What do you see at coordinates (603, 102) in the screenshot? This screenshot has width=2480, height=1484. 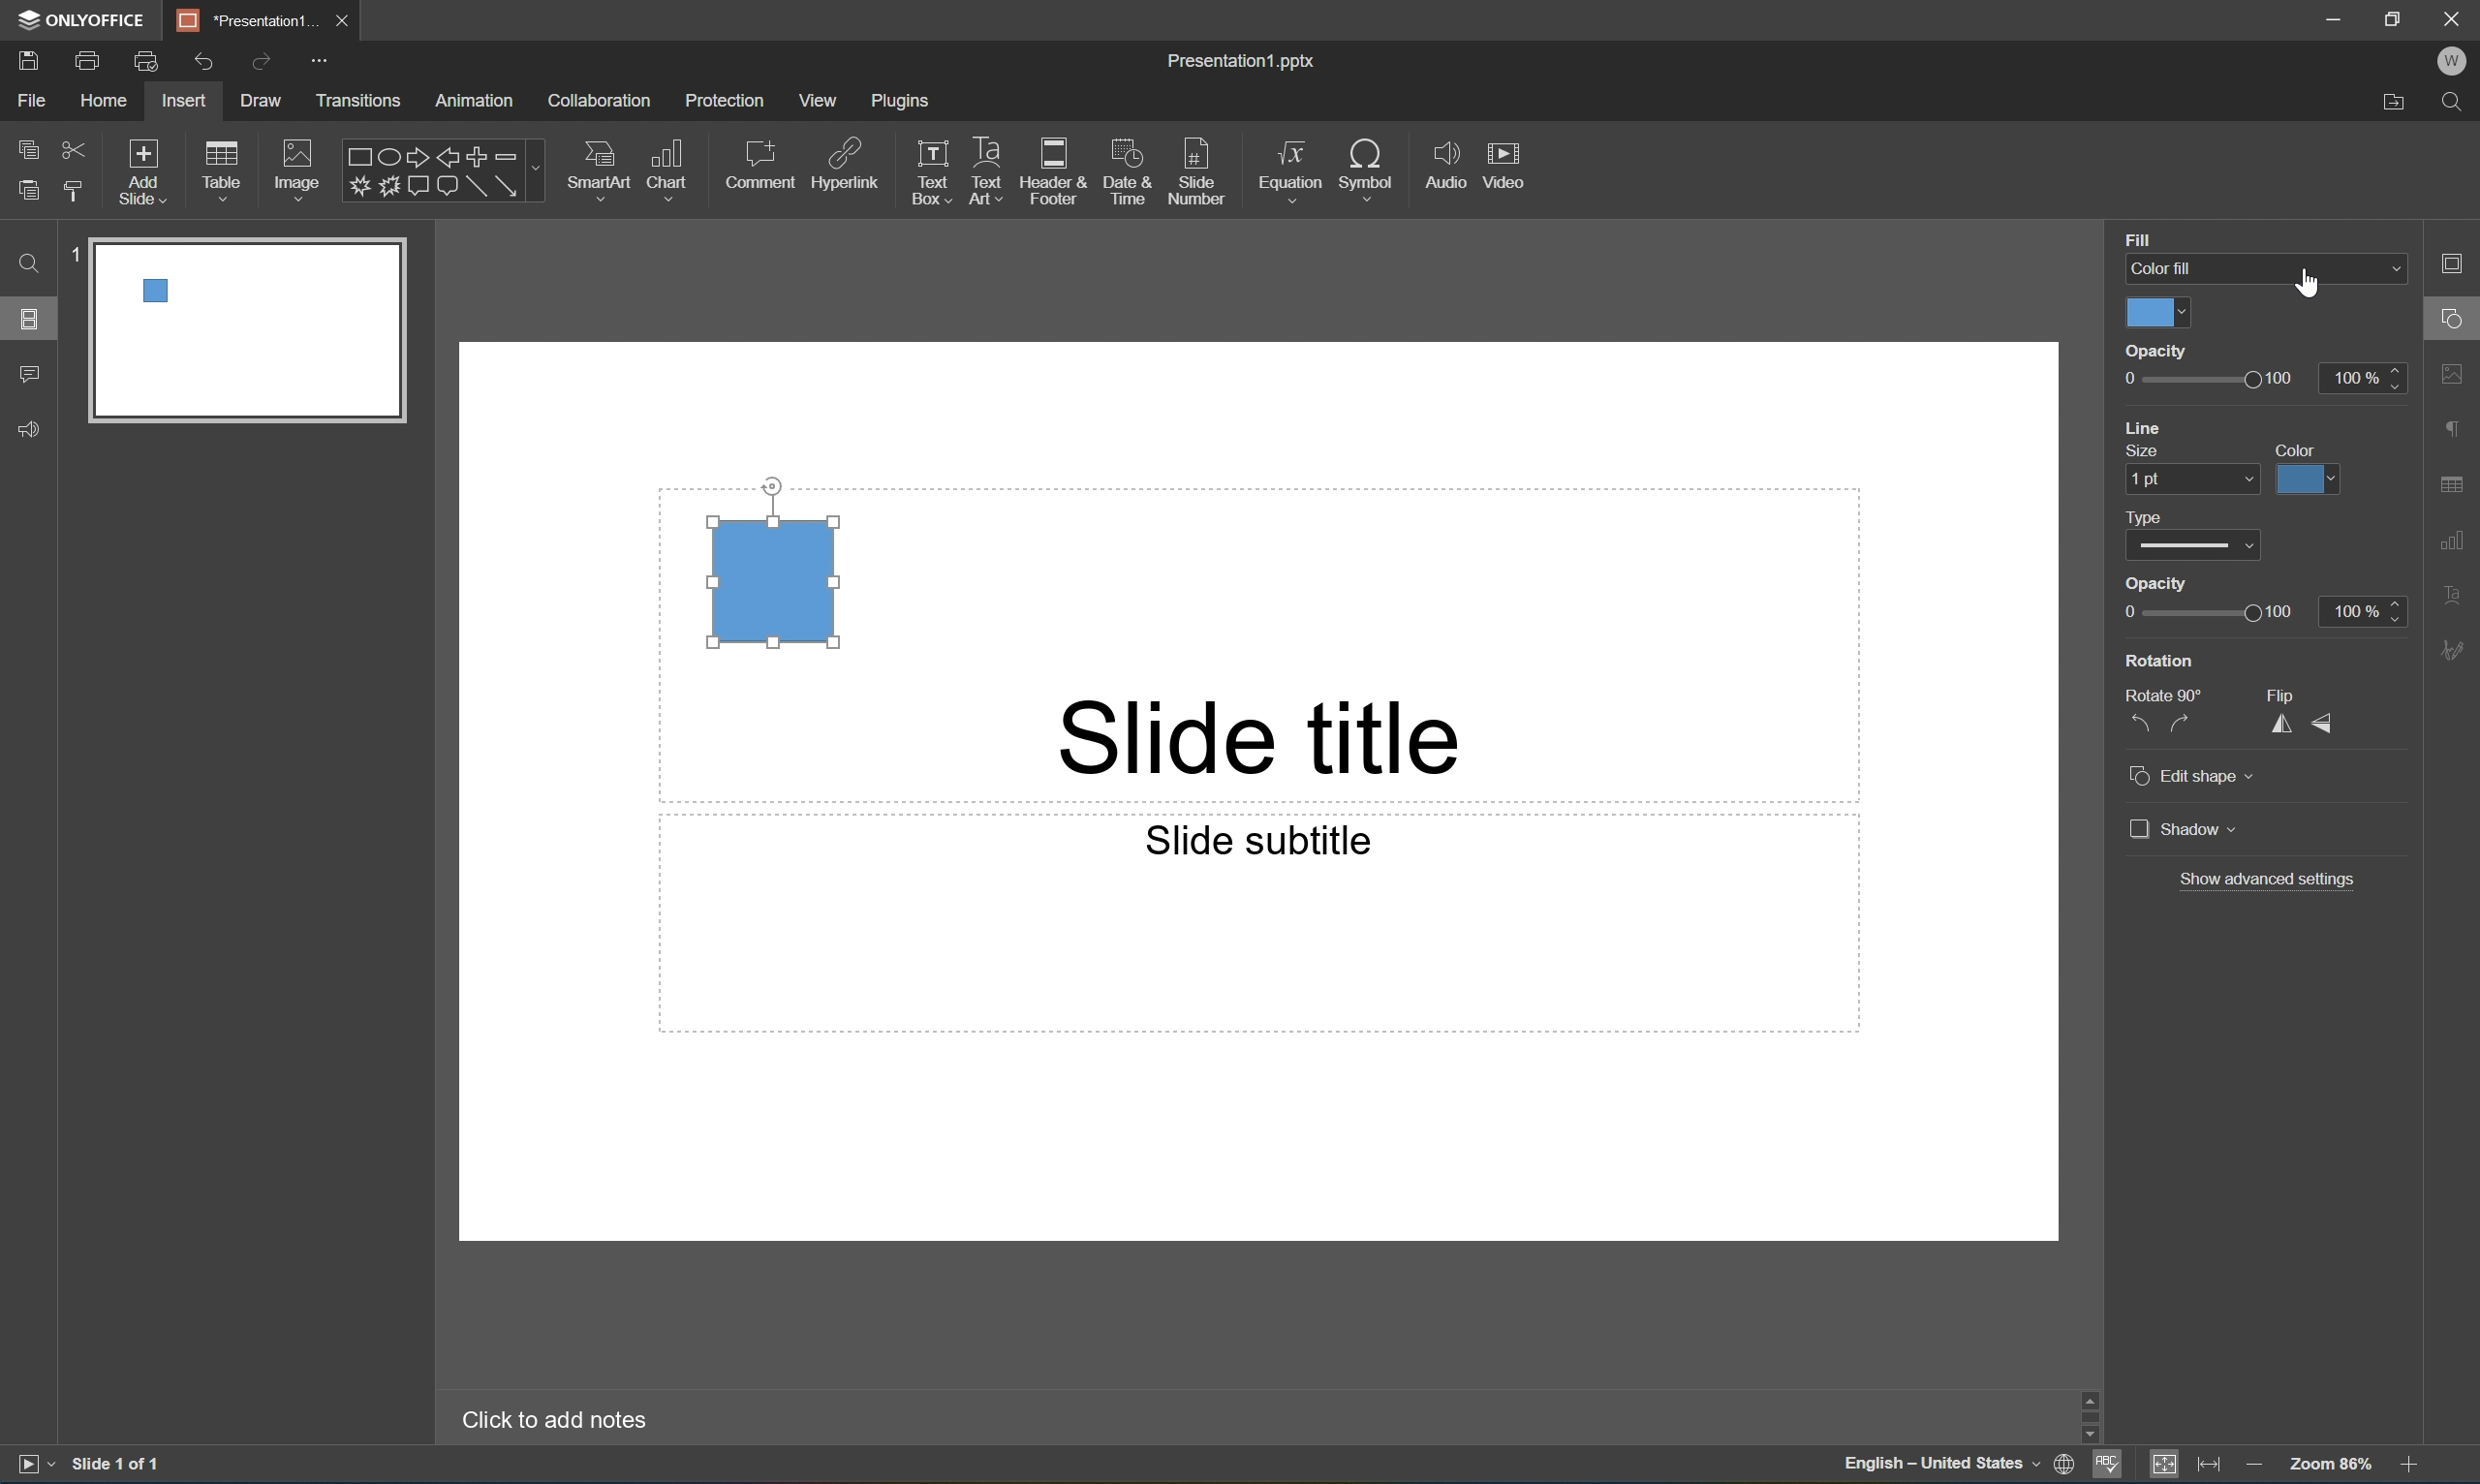 I see `Collaboration` at bounding box center [603, 102].